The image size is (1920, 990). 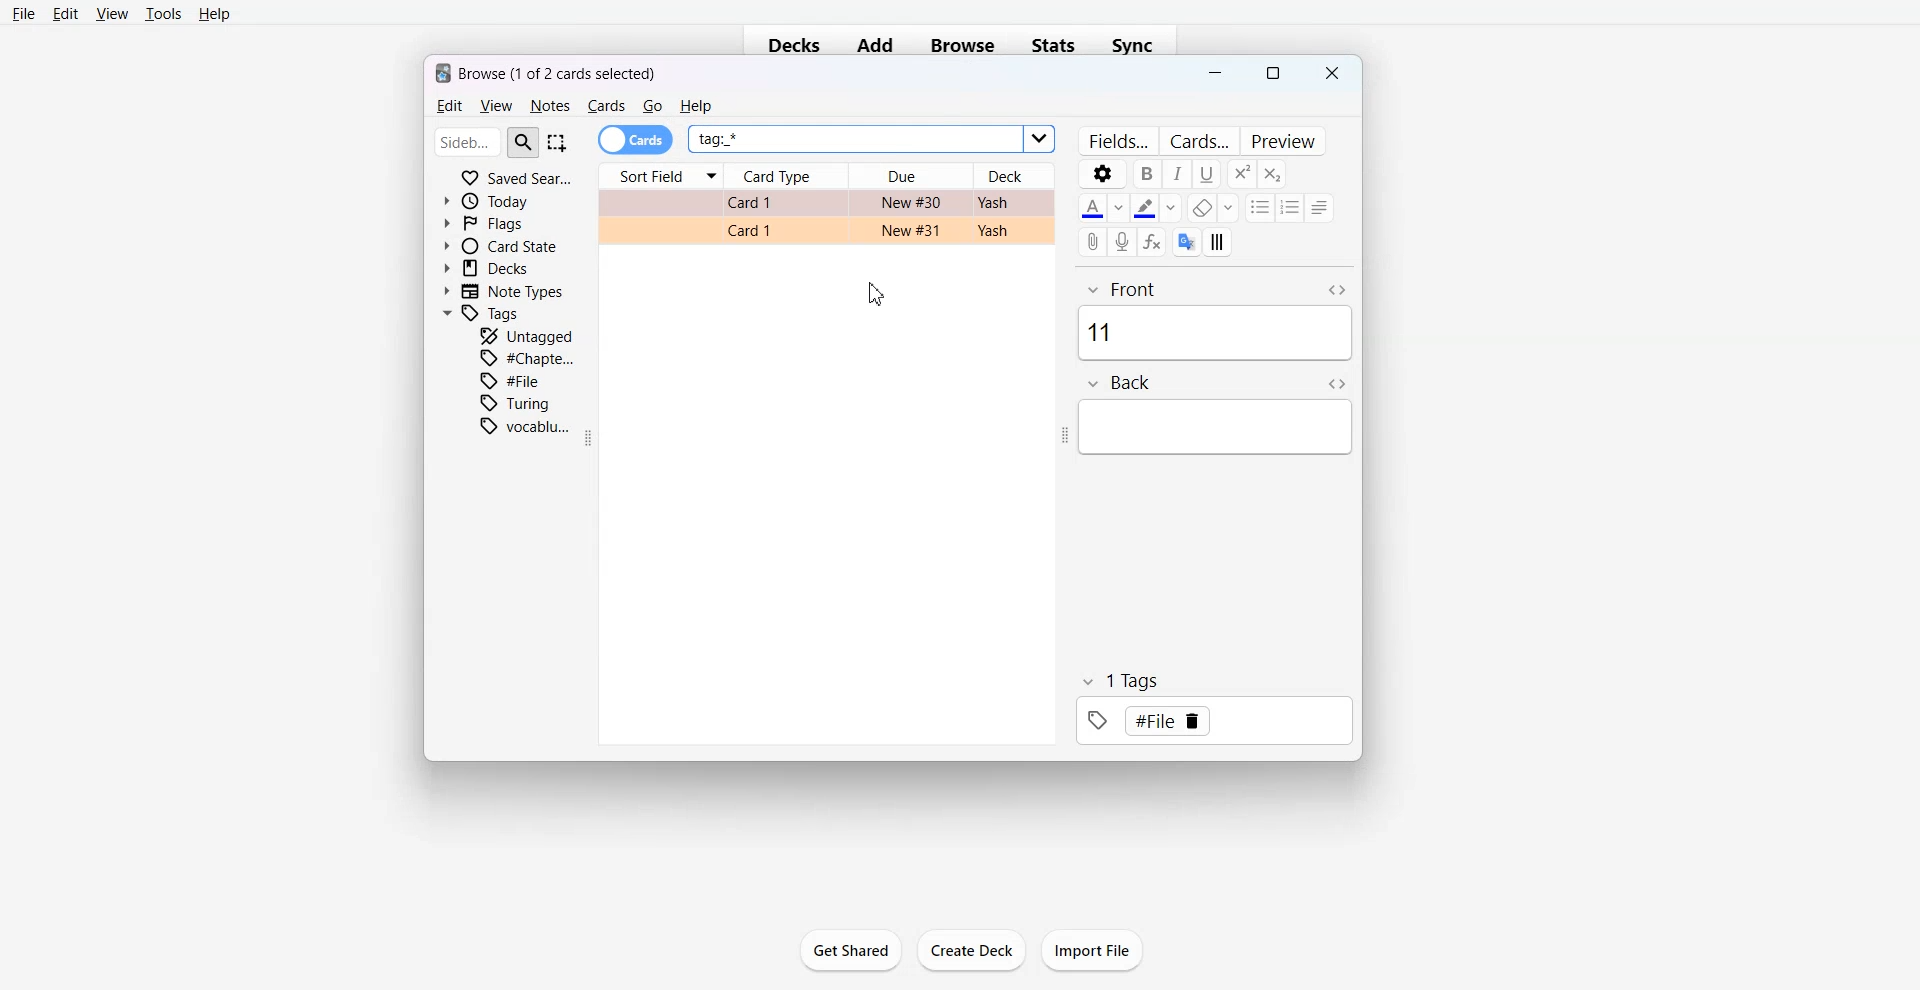 What do you see at coordinates (1022, 175) in the screenshot?
I see `Deck` at bounding box center [1022, 175].